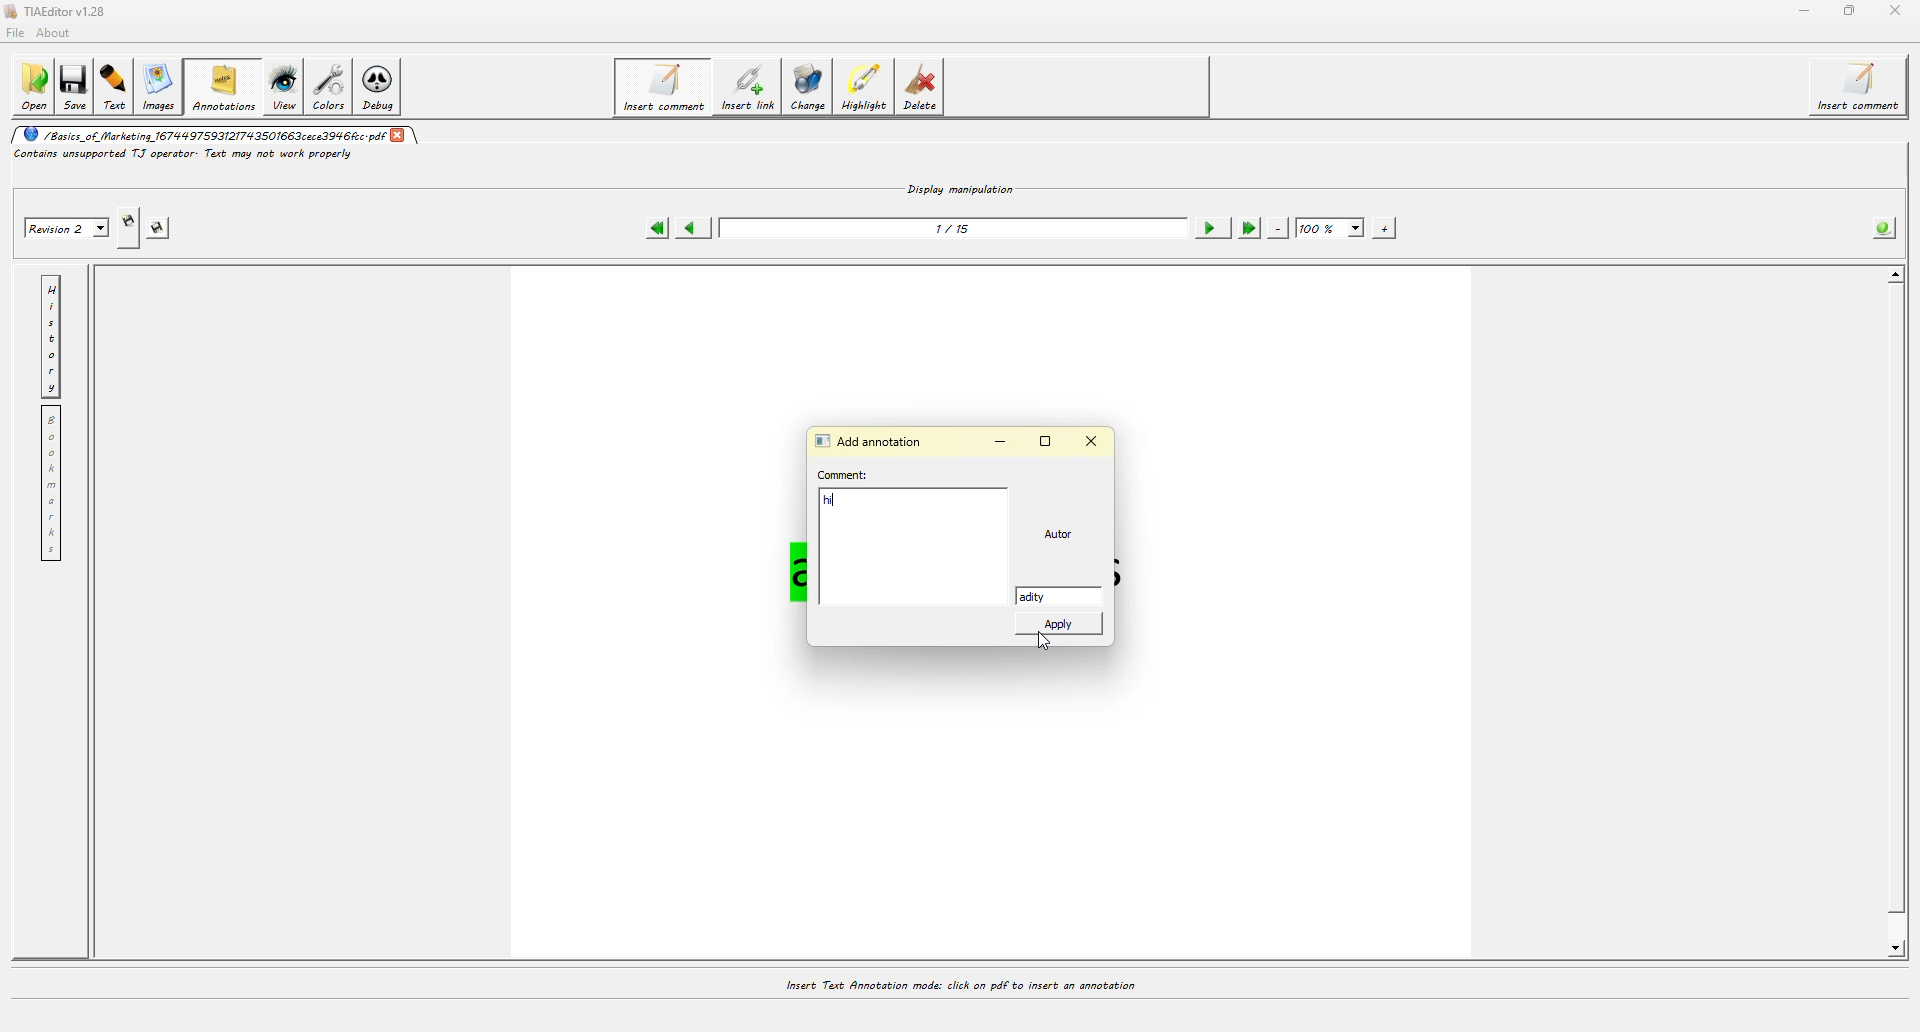  What do you see at coordinates (118, 86) in the screenshot?
I see `text` at bounding box center [118, 86].